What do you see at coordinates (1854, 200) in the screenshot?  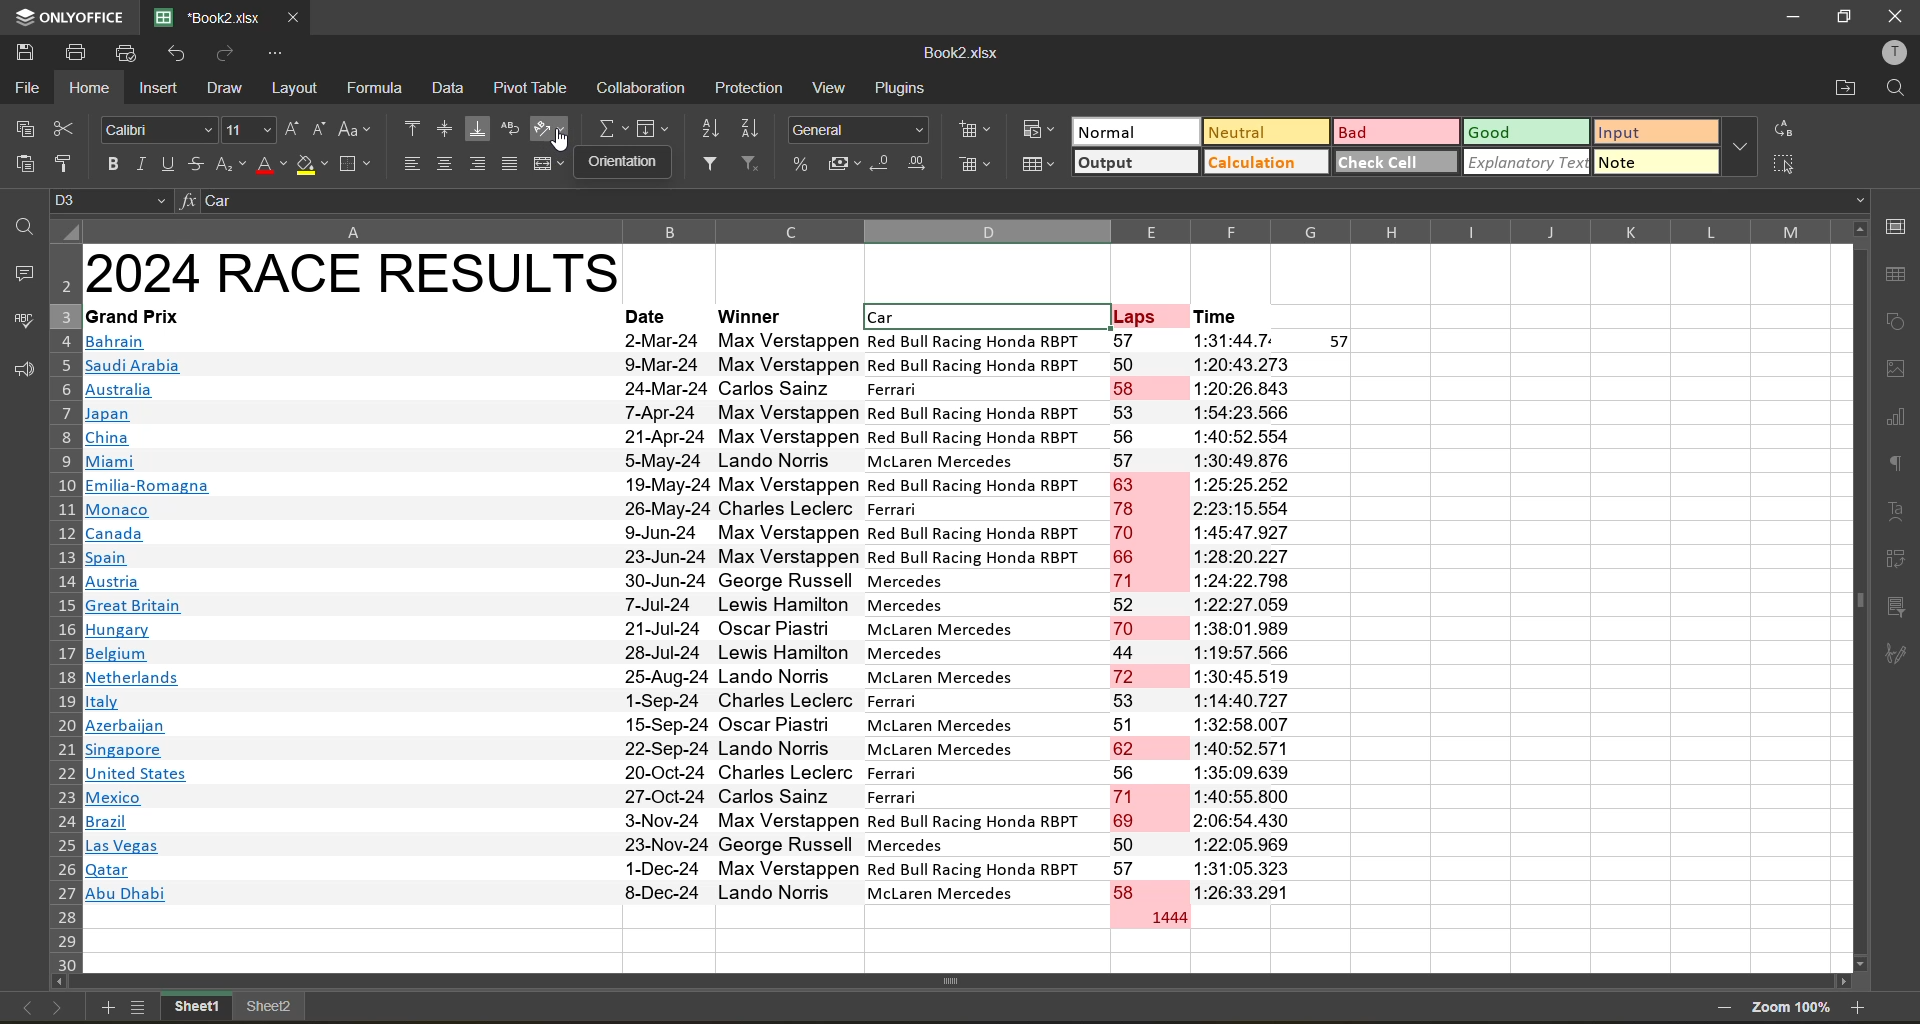 I see `Drop down` at bounding box center [1854, 200].